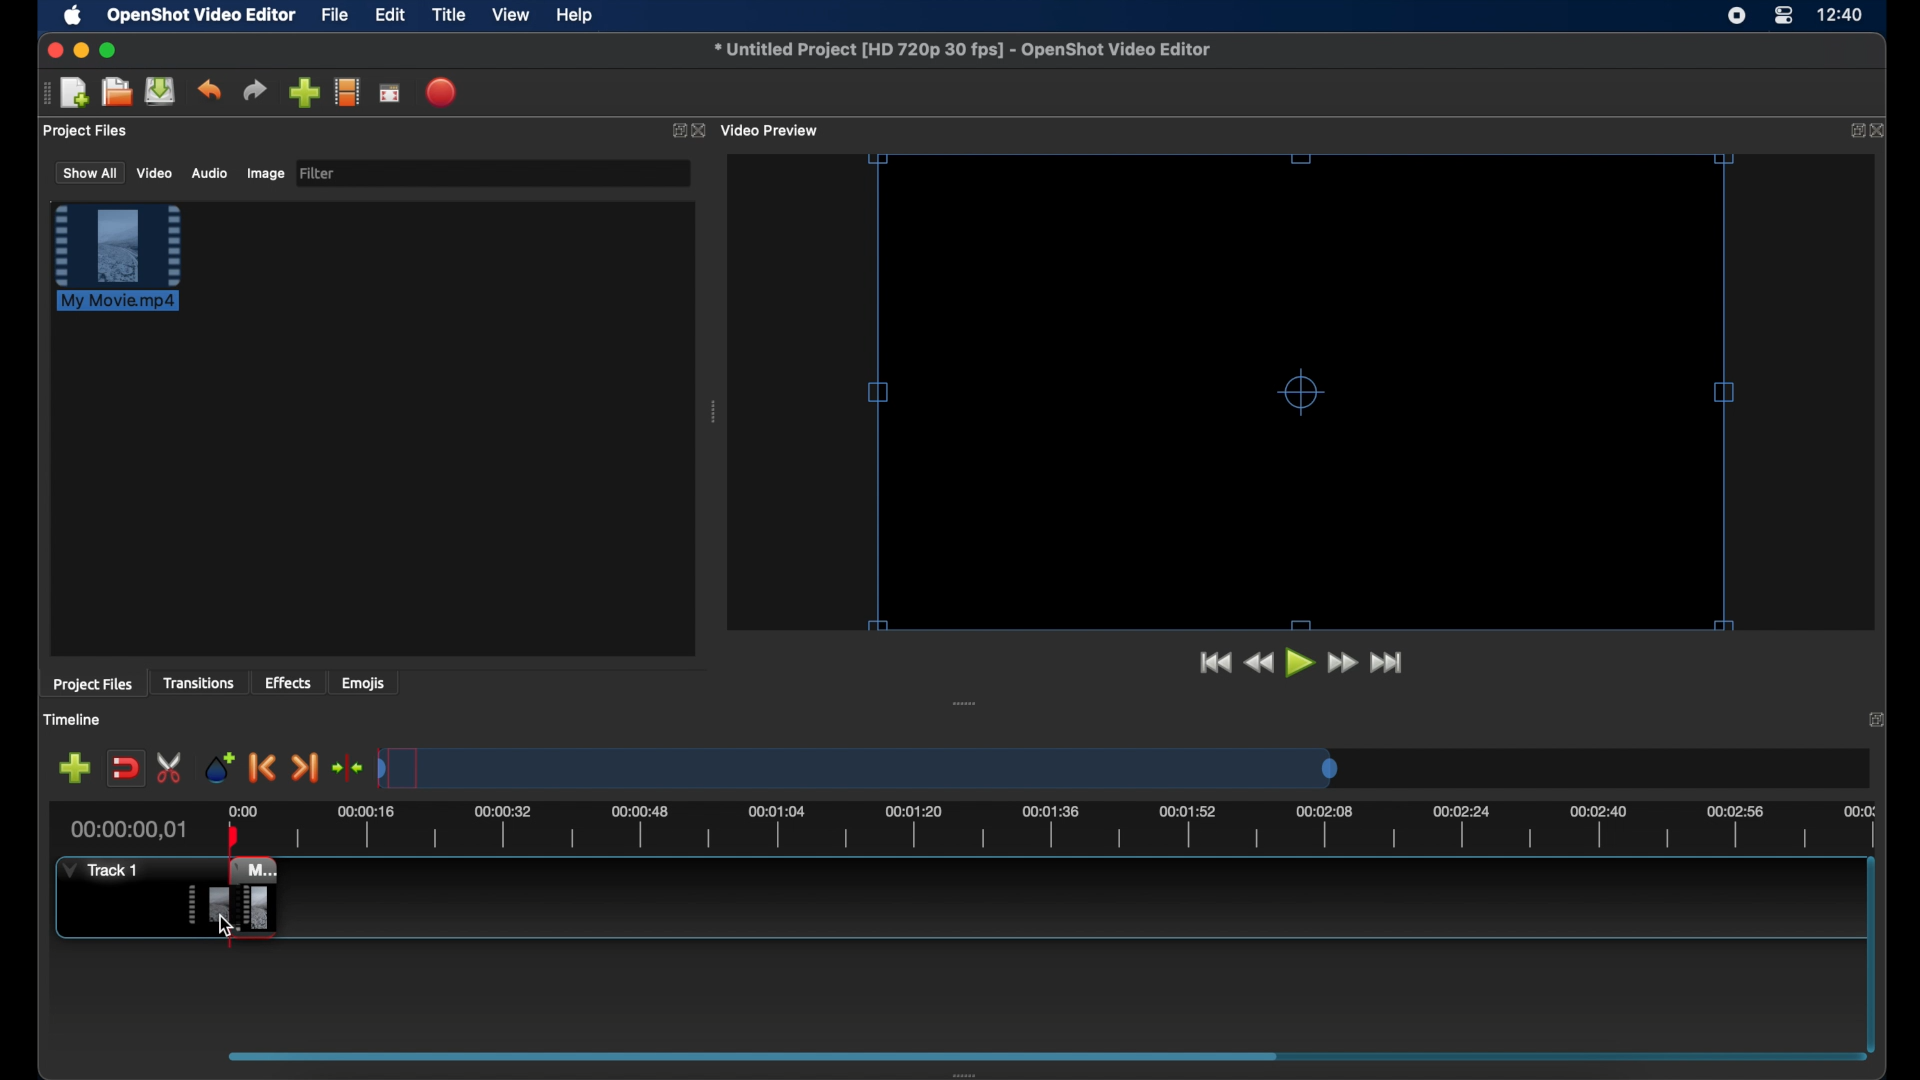 Image resolution: width=1920 pixels, height=1080 pixels. Describe the element at coordinates (346, 91) in the screenshot. I see `explore profiles` at that location.